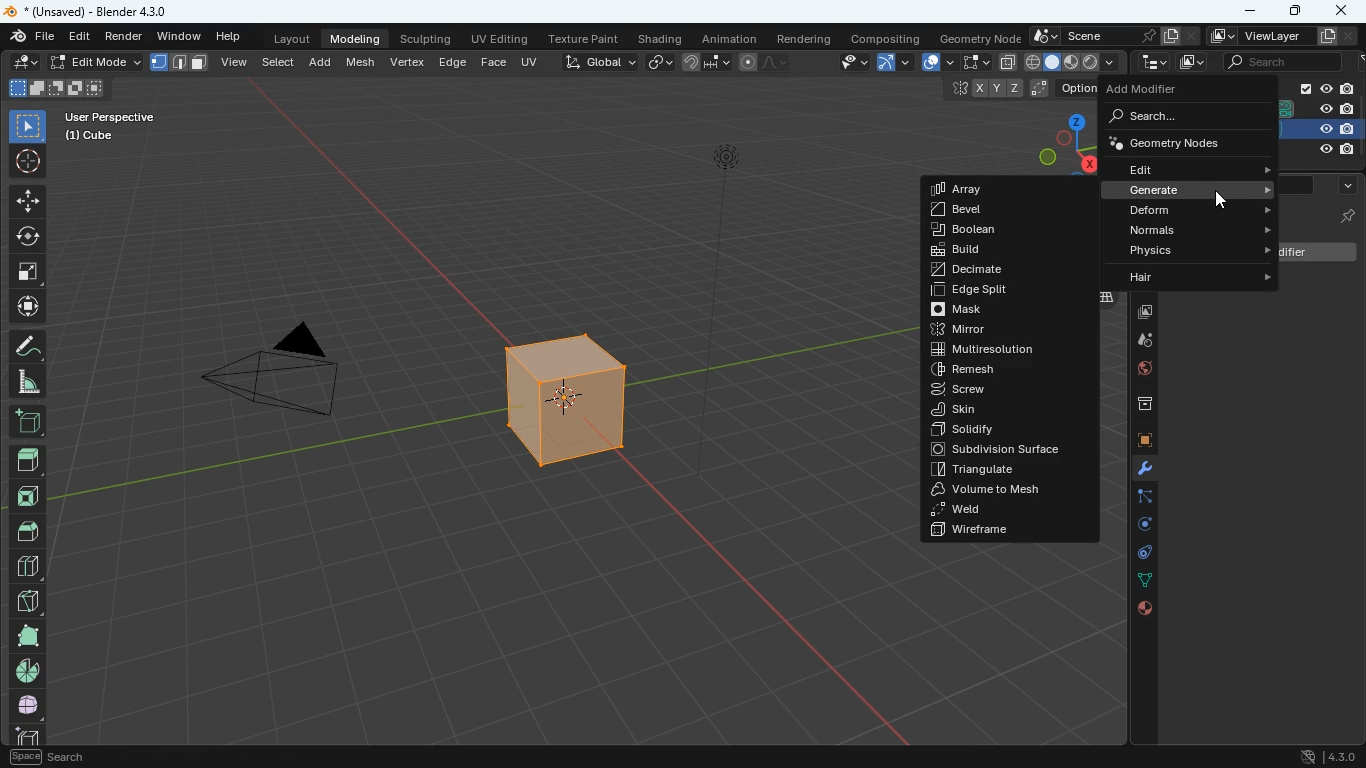  I want to click on rotate, so click(27, 236).